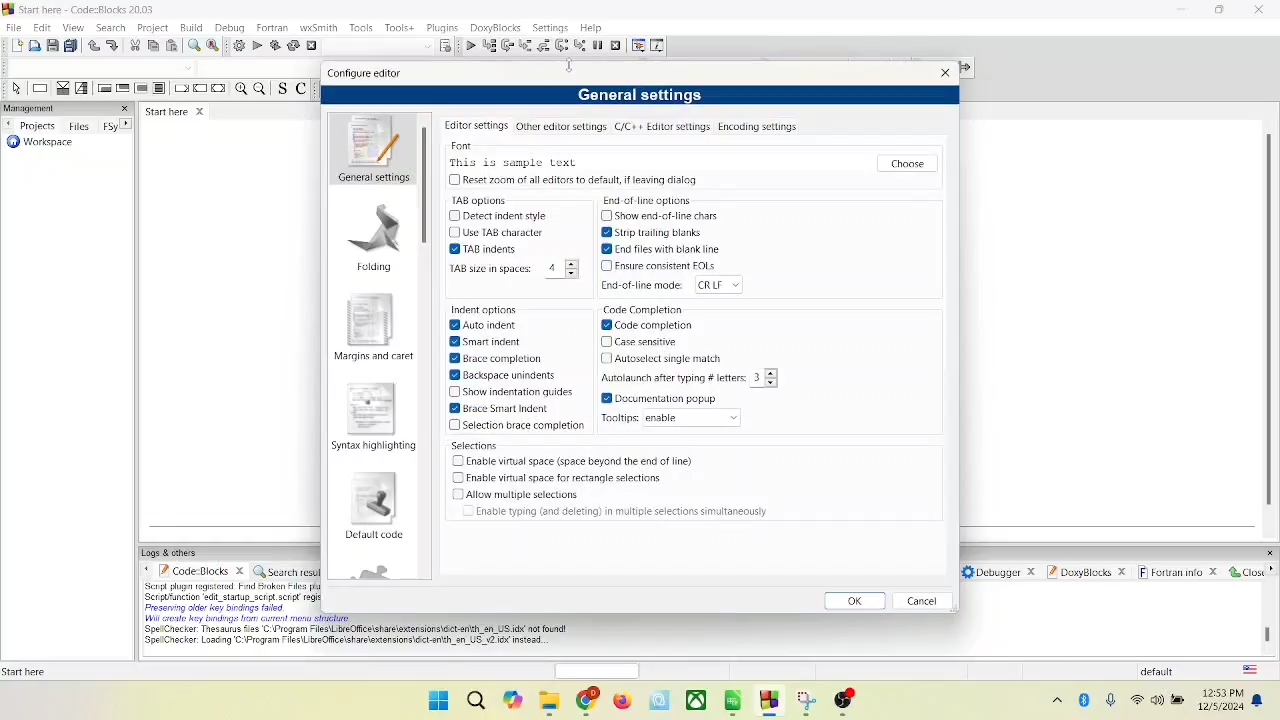  I want to click on Fsy, so click(117, 126).